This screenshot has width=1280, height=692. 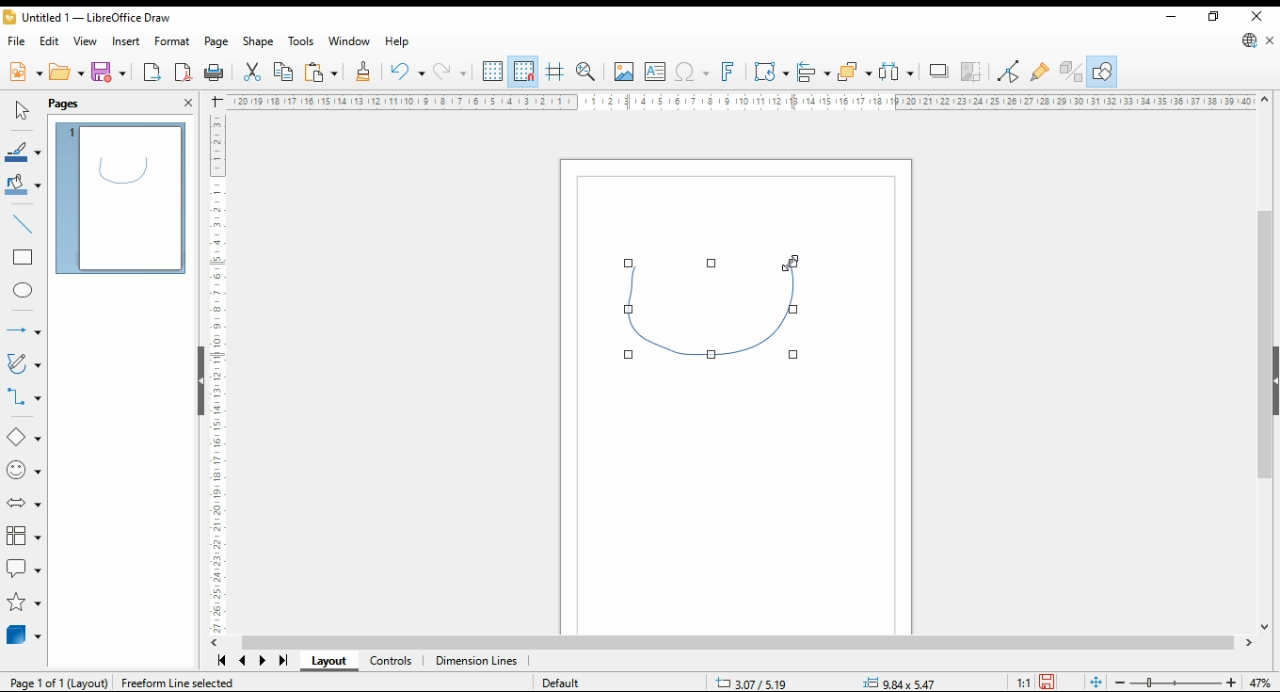 What do you see at coordinates (407, 72) in the screenshot?
I see `undo` at bounding box center [407, 72].